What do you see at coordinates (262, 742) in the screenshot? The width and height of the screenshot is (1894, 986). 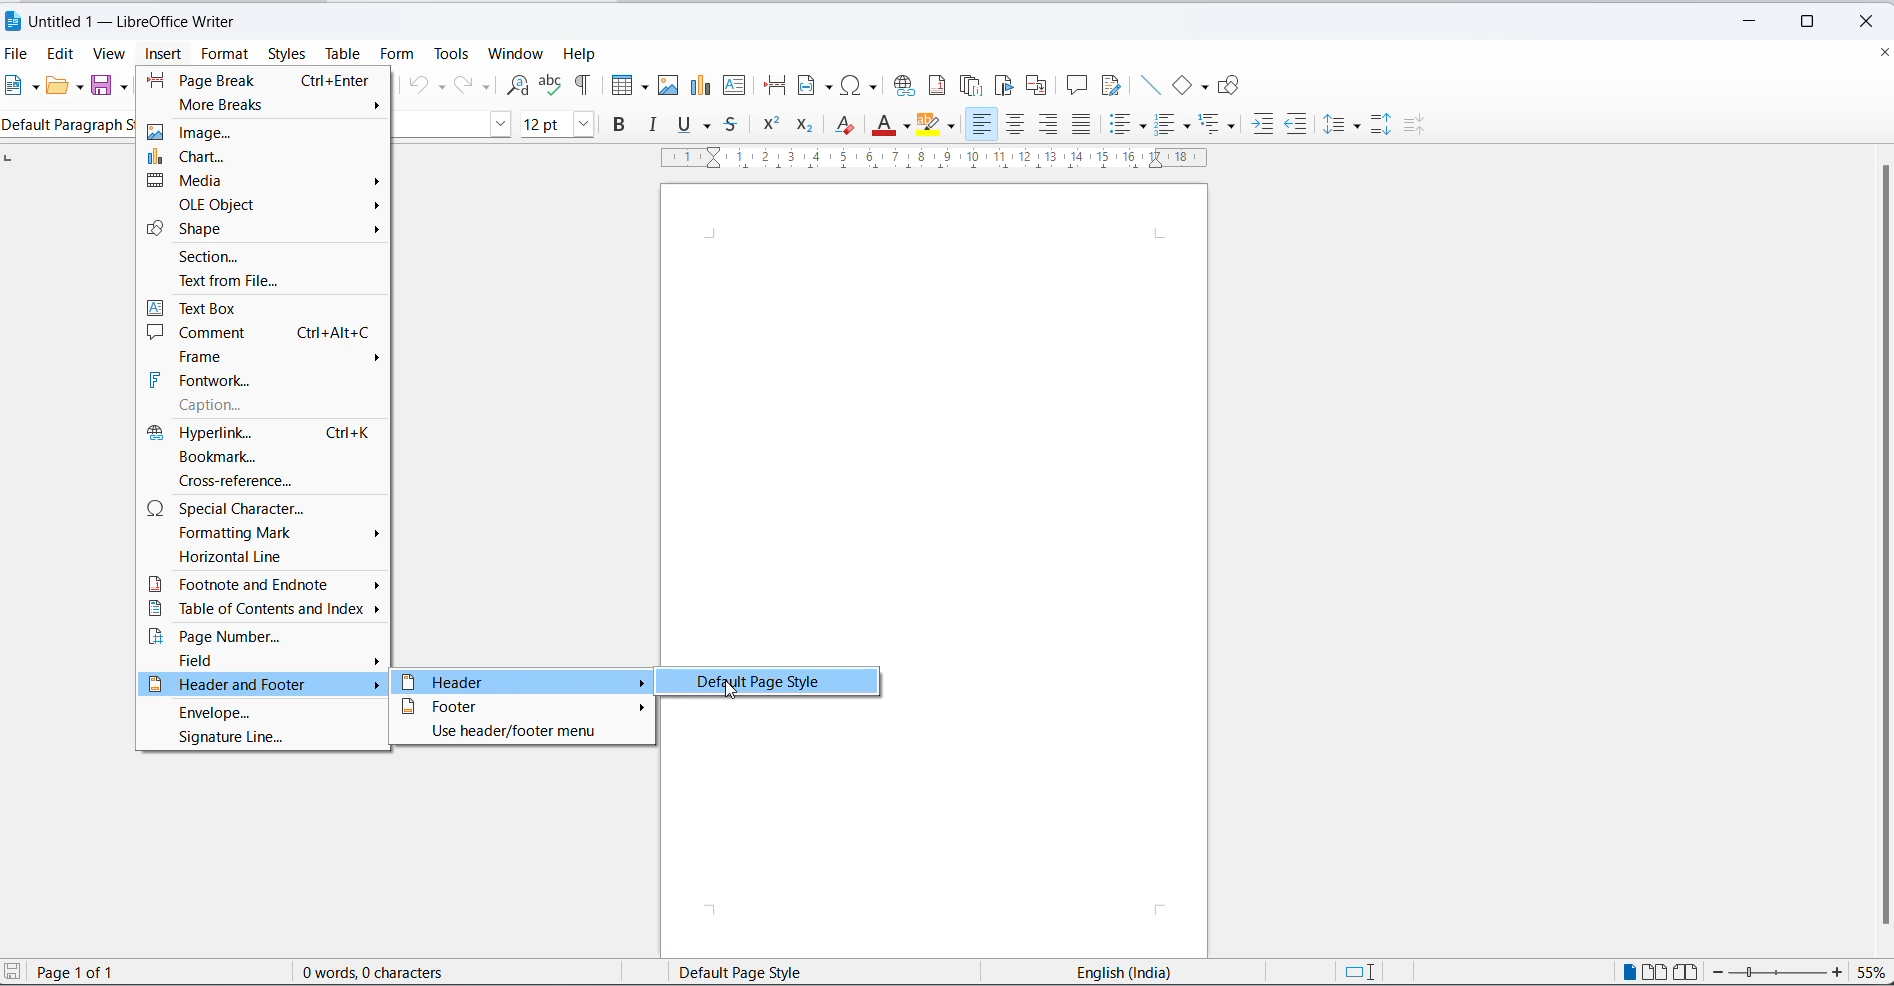 I see `signature line` at bounding box center [262, 742].